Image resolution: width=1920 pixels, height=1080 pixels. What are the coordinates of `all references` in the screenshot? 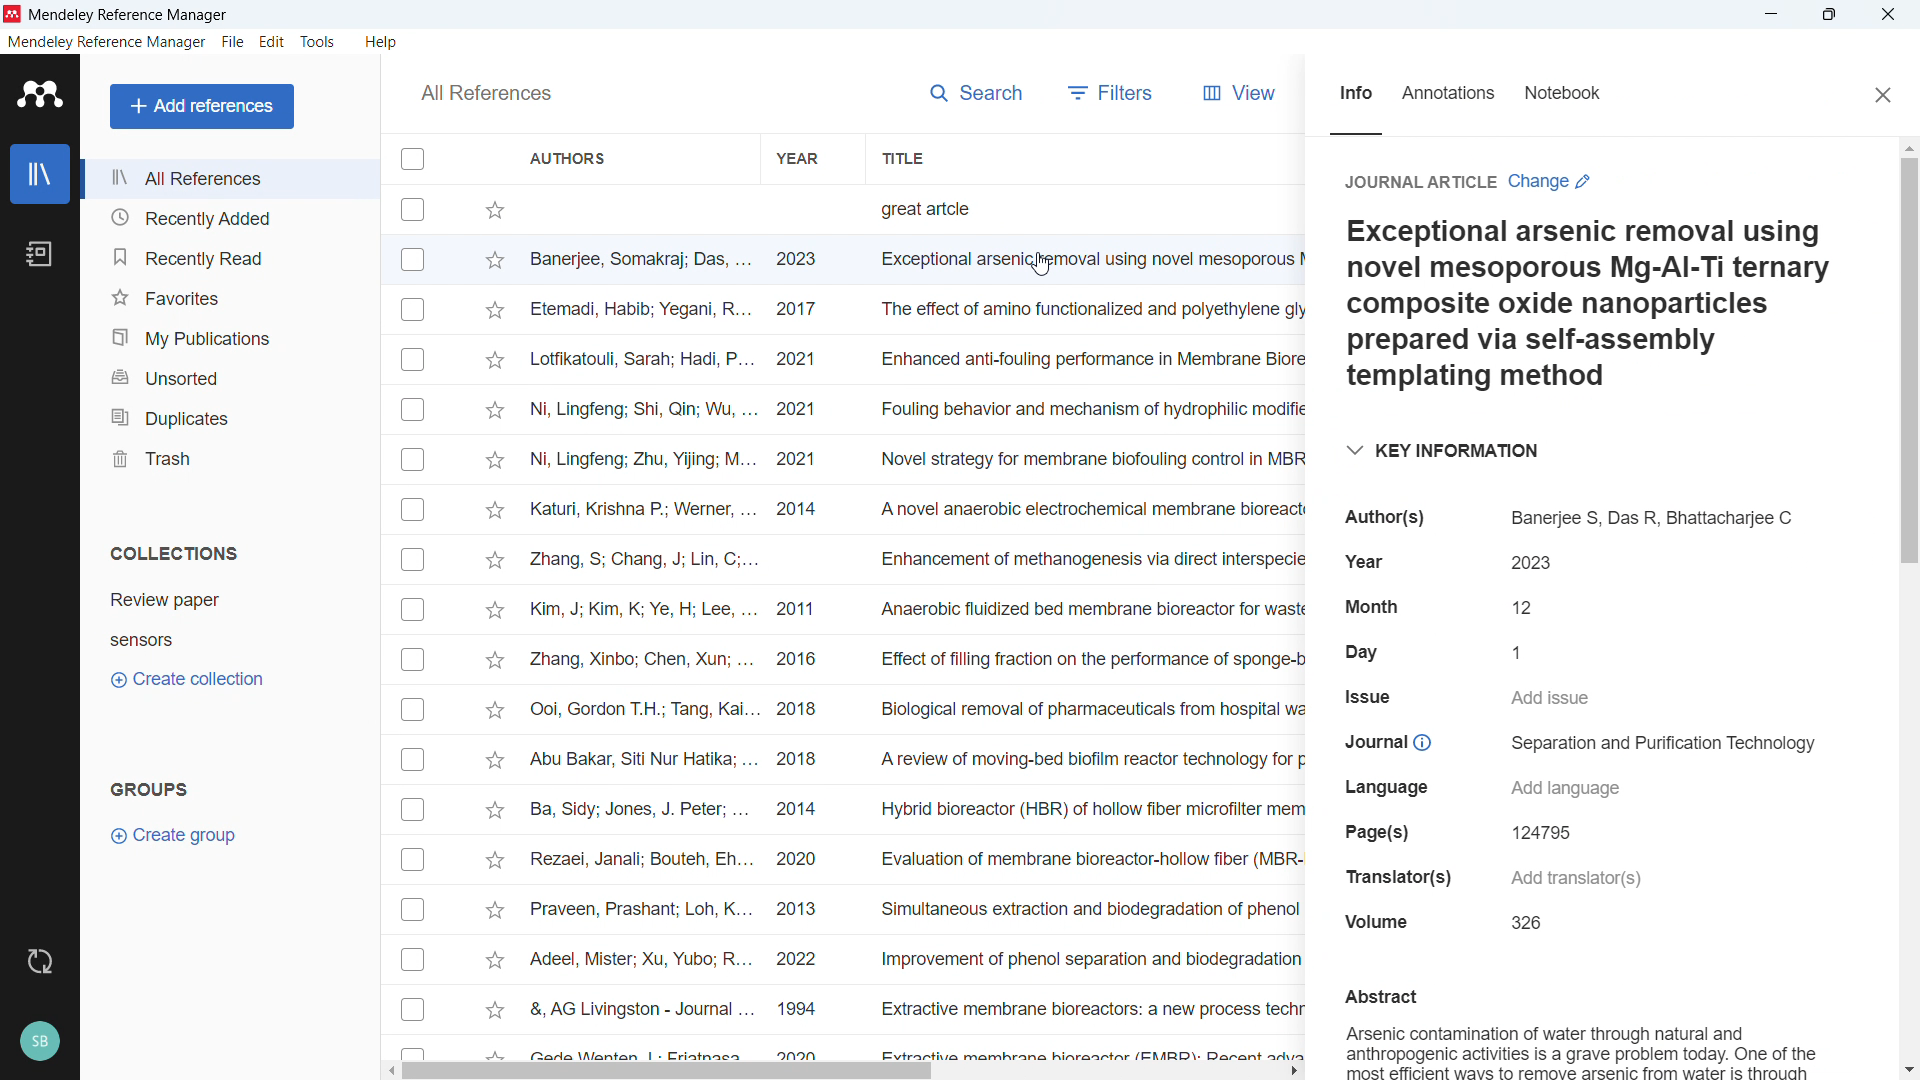 It's located at (229, 179).